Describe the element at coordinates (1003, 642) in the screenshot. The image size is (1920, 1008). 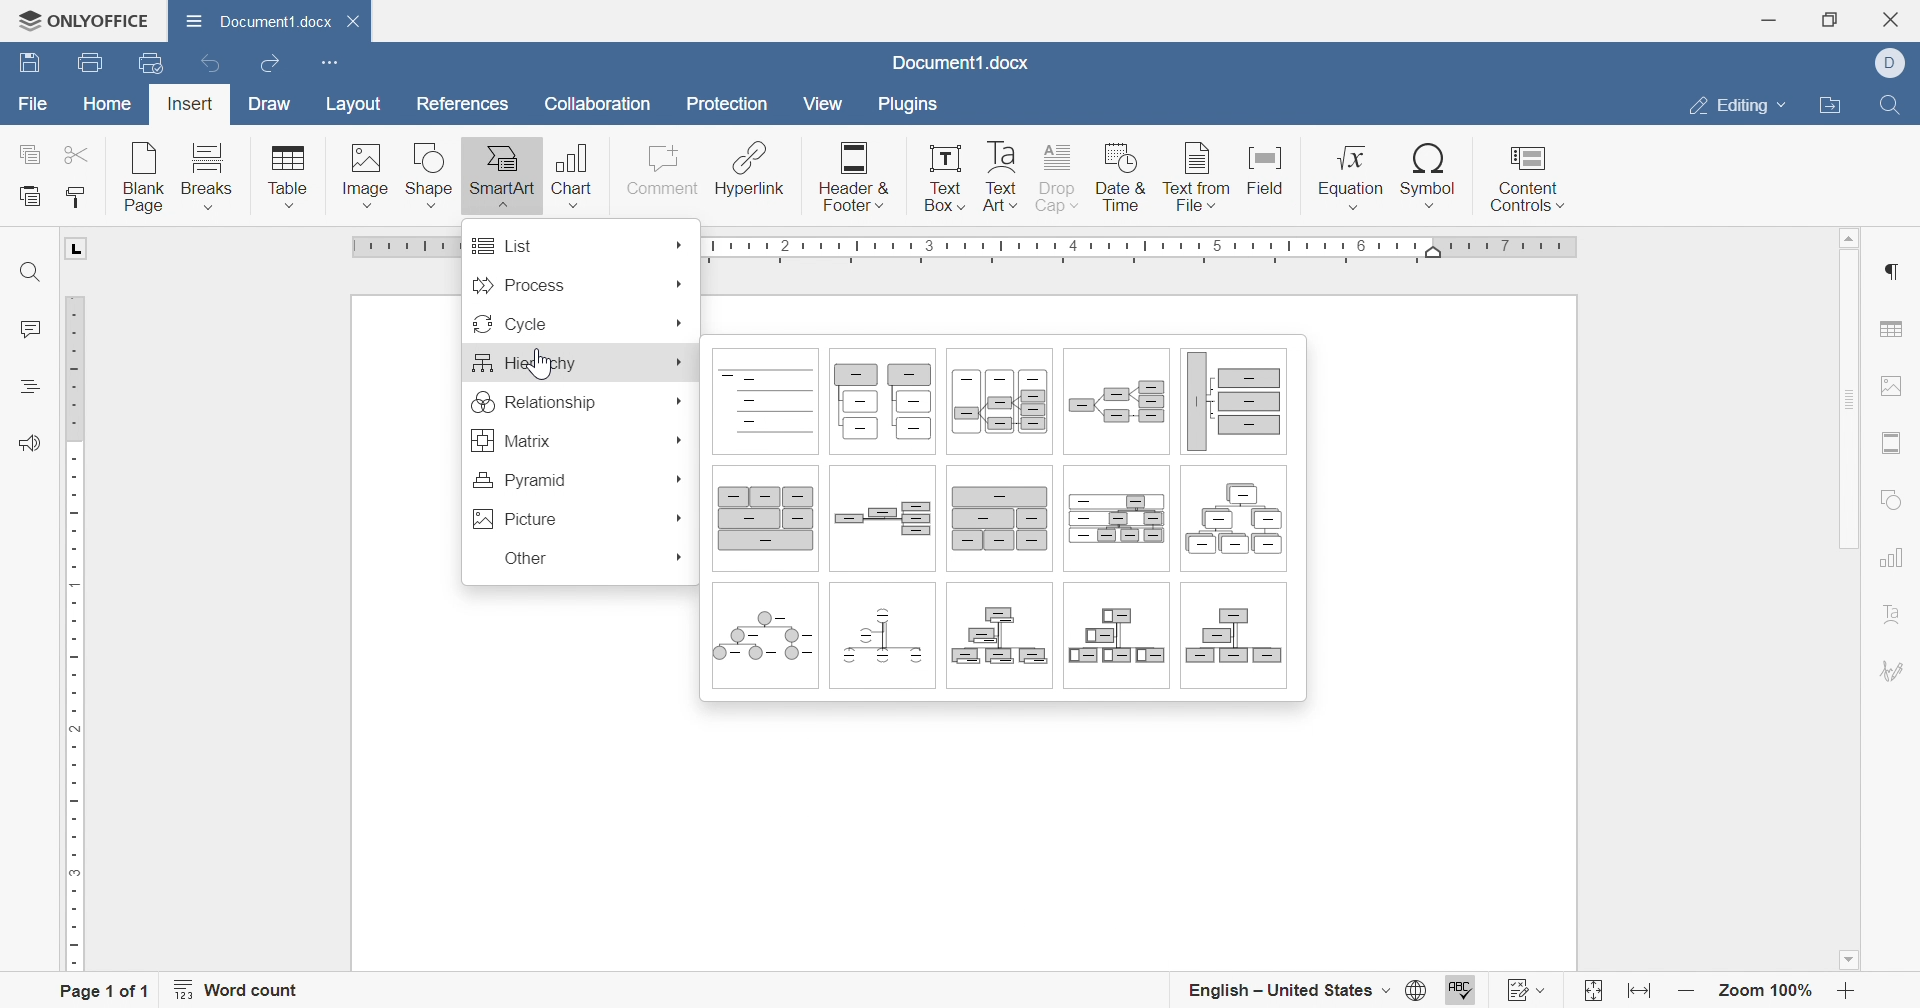
I see `Name and title organization chart` at that location.